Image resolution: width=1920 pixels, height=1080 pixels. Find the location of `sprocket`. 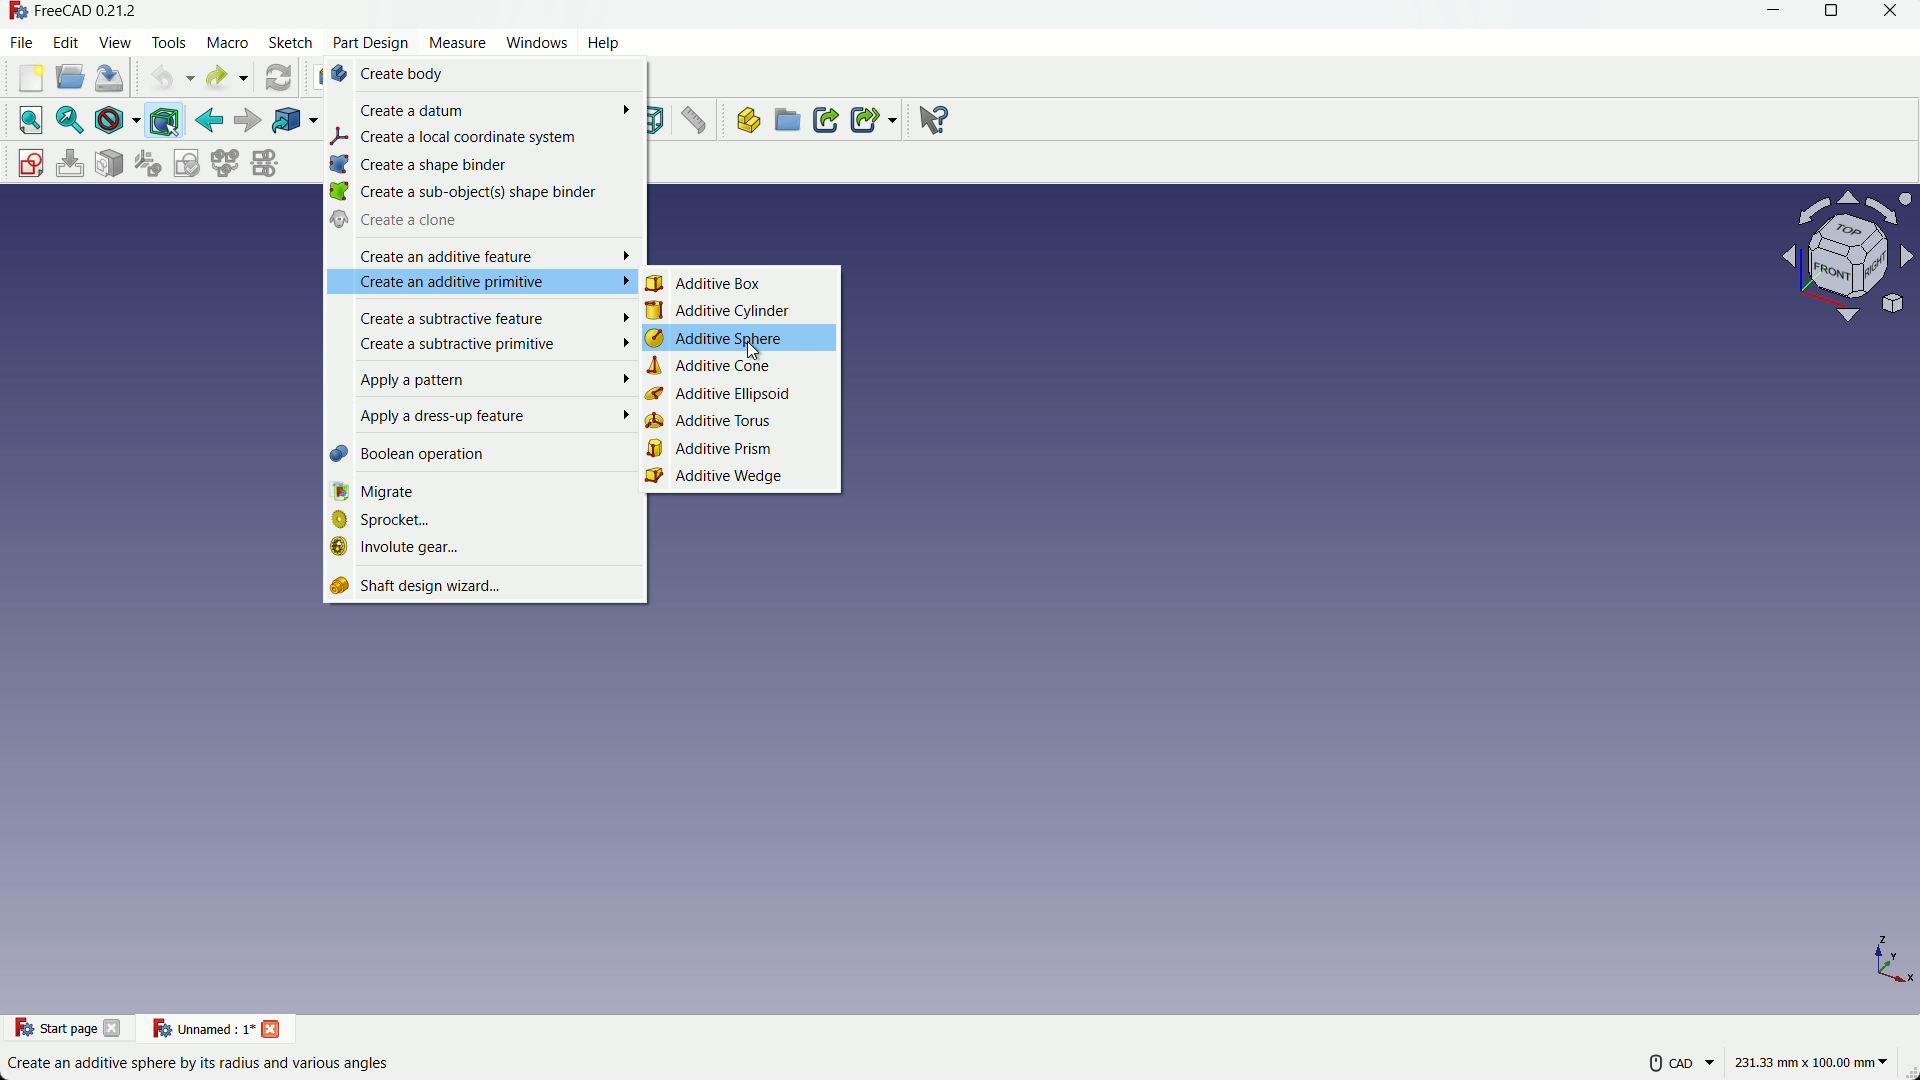

sprocket is located at coordinates (488, 522).